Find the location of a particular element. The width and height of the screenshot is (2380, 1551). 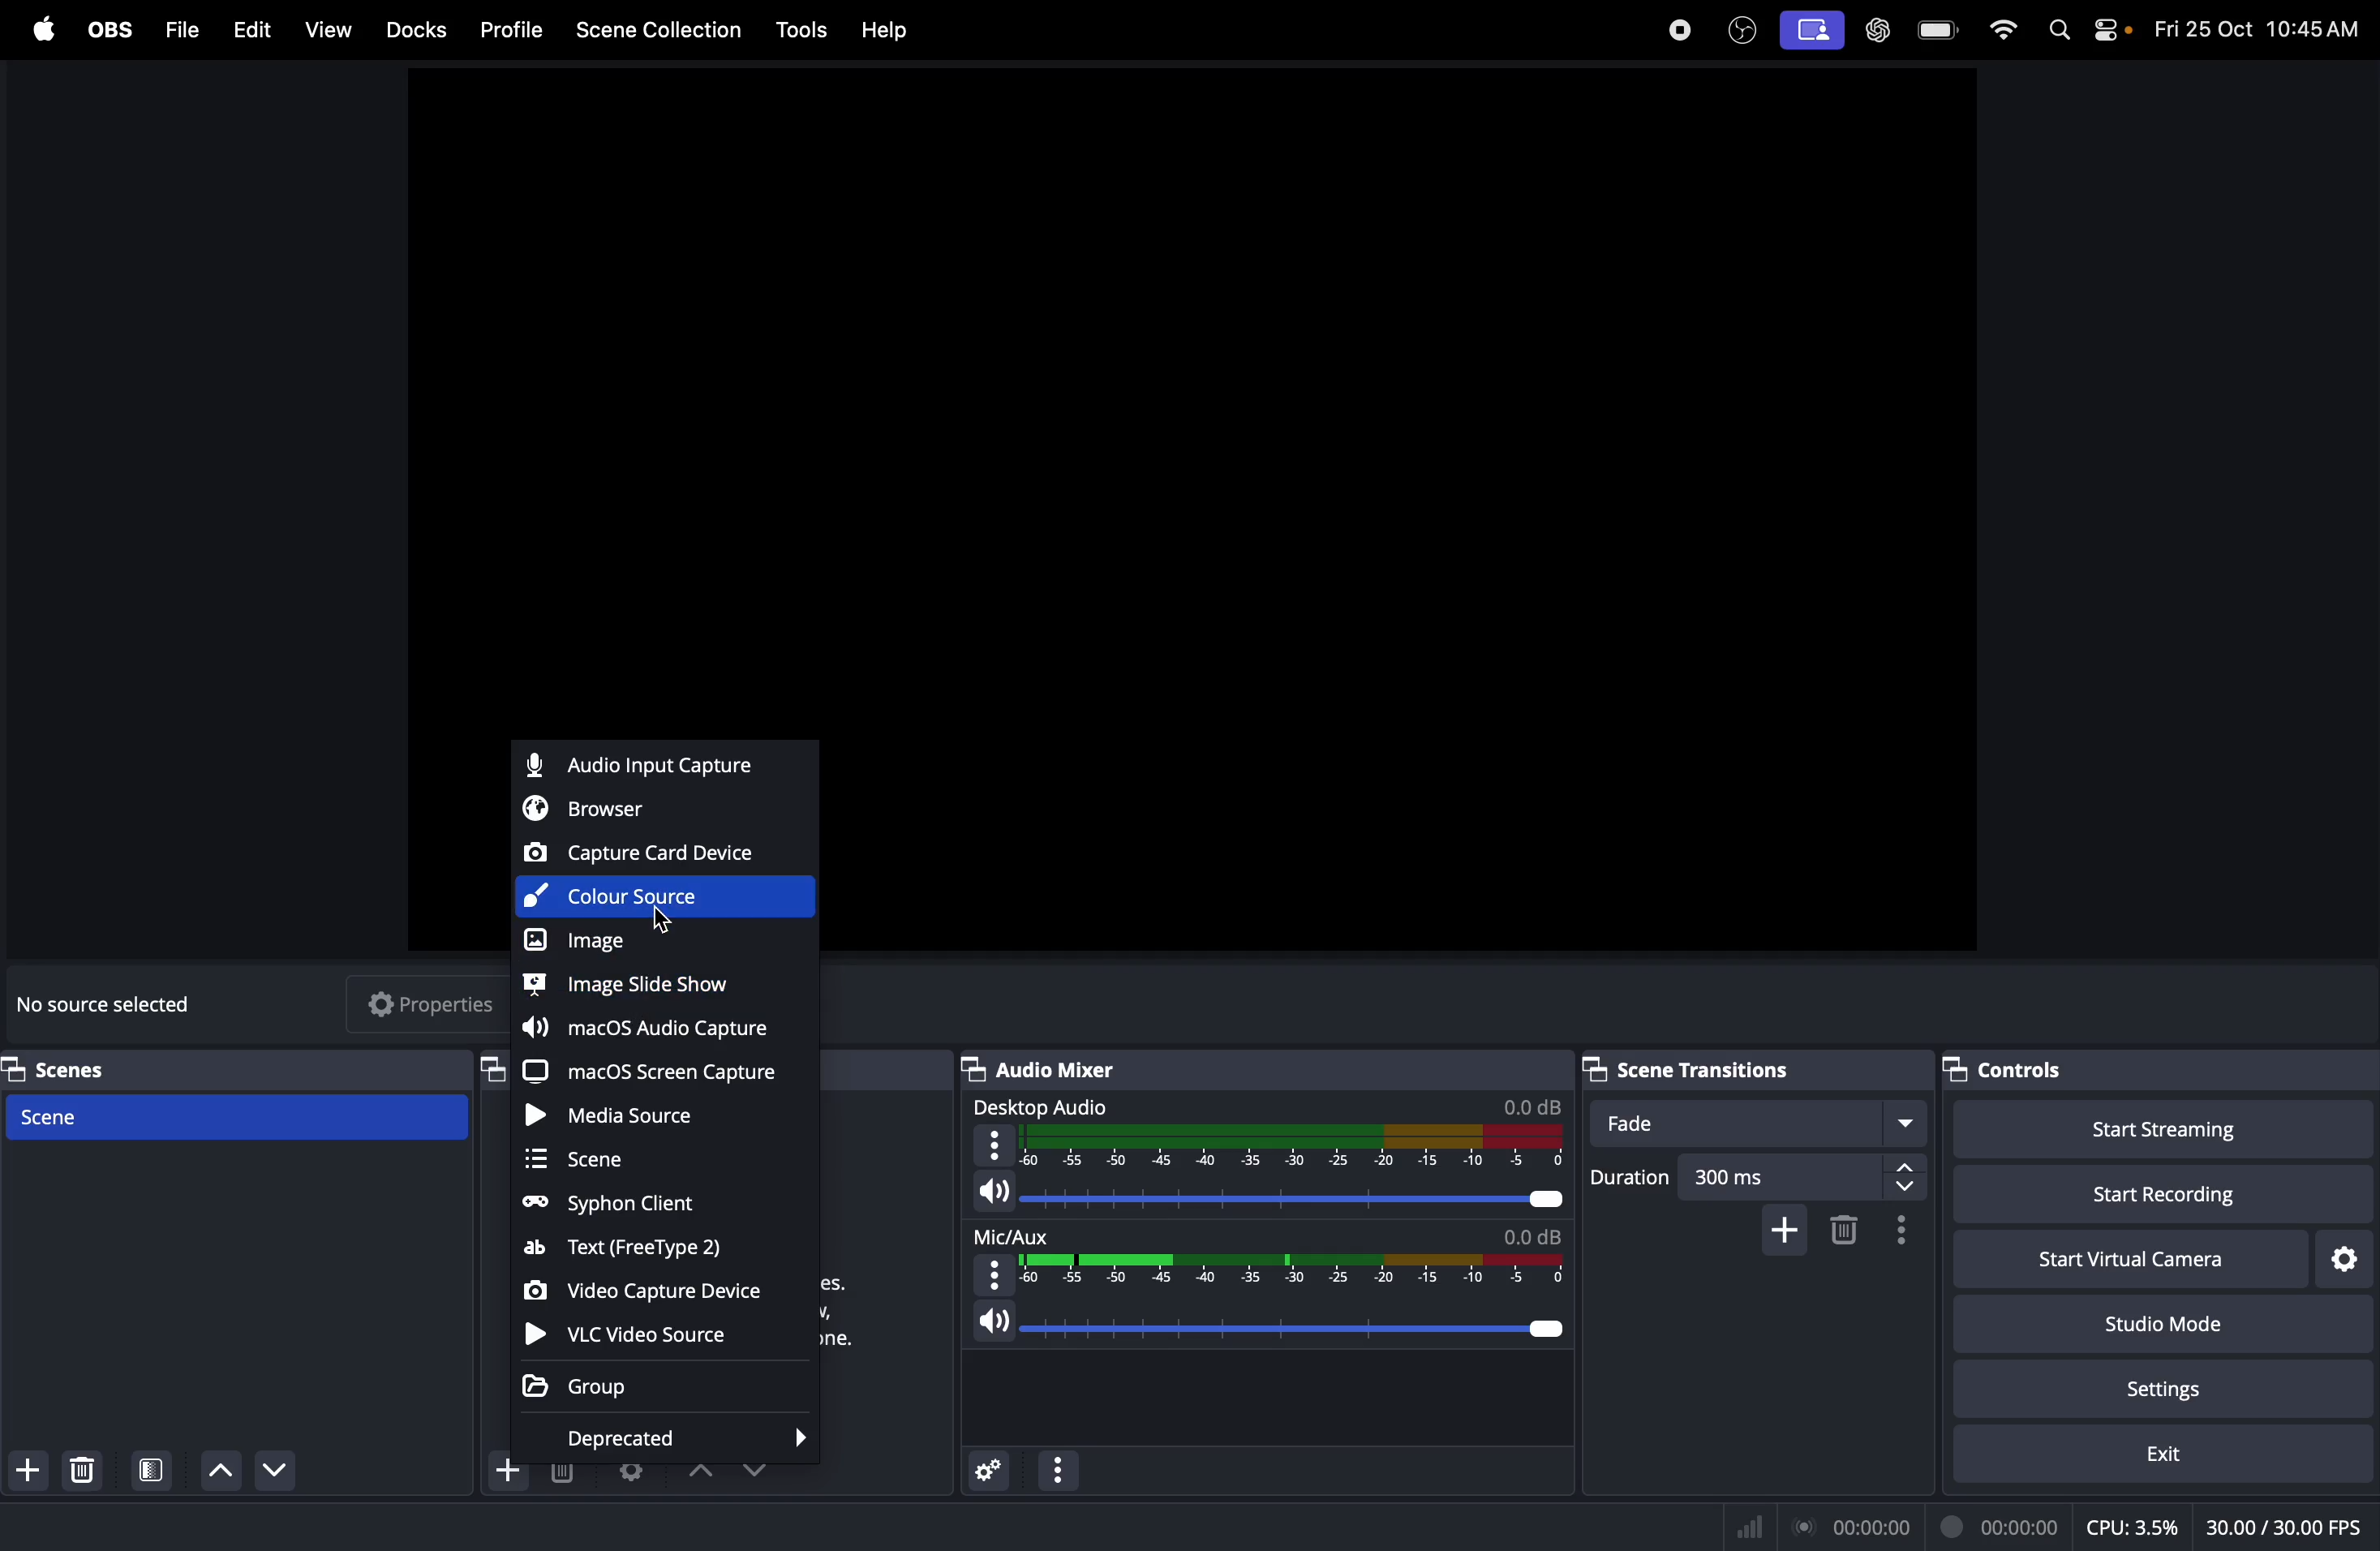

apple widgets is located at coordinates (2110, 27).